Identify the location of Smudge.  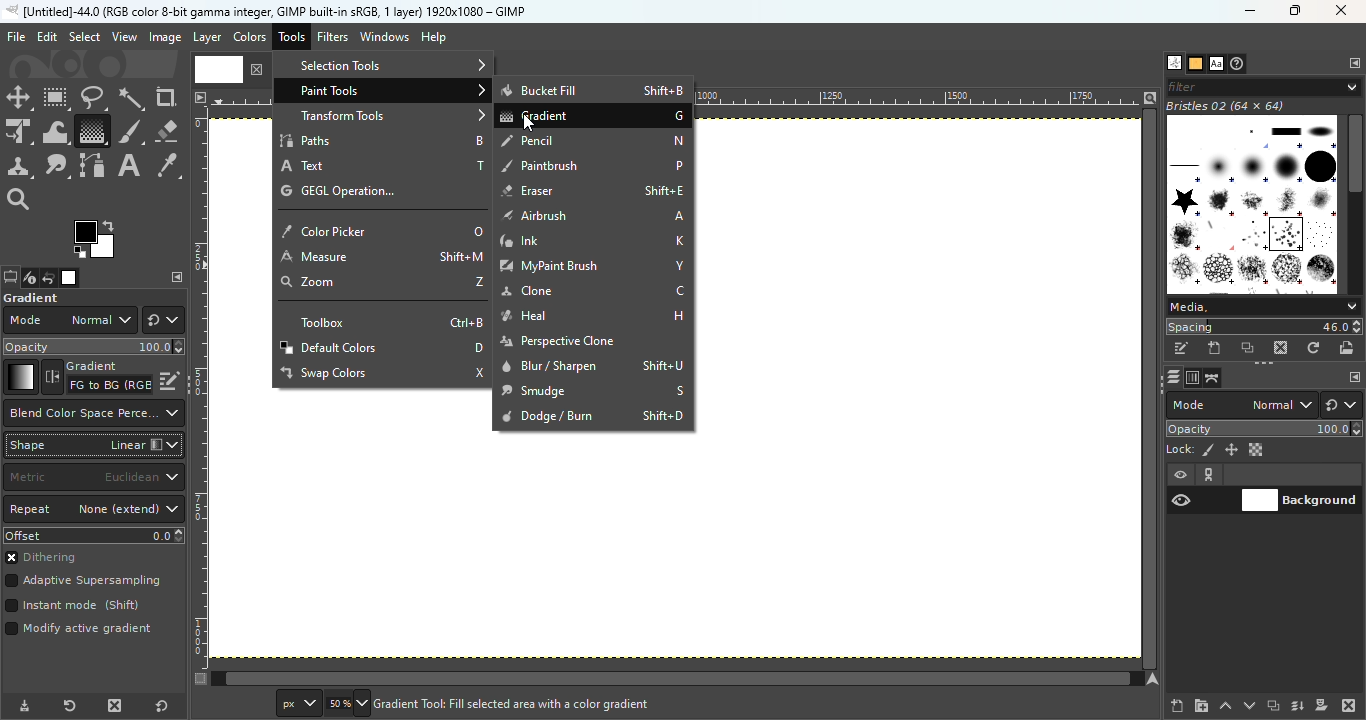
(590, 391).